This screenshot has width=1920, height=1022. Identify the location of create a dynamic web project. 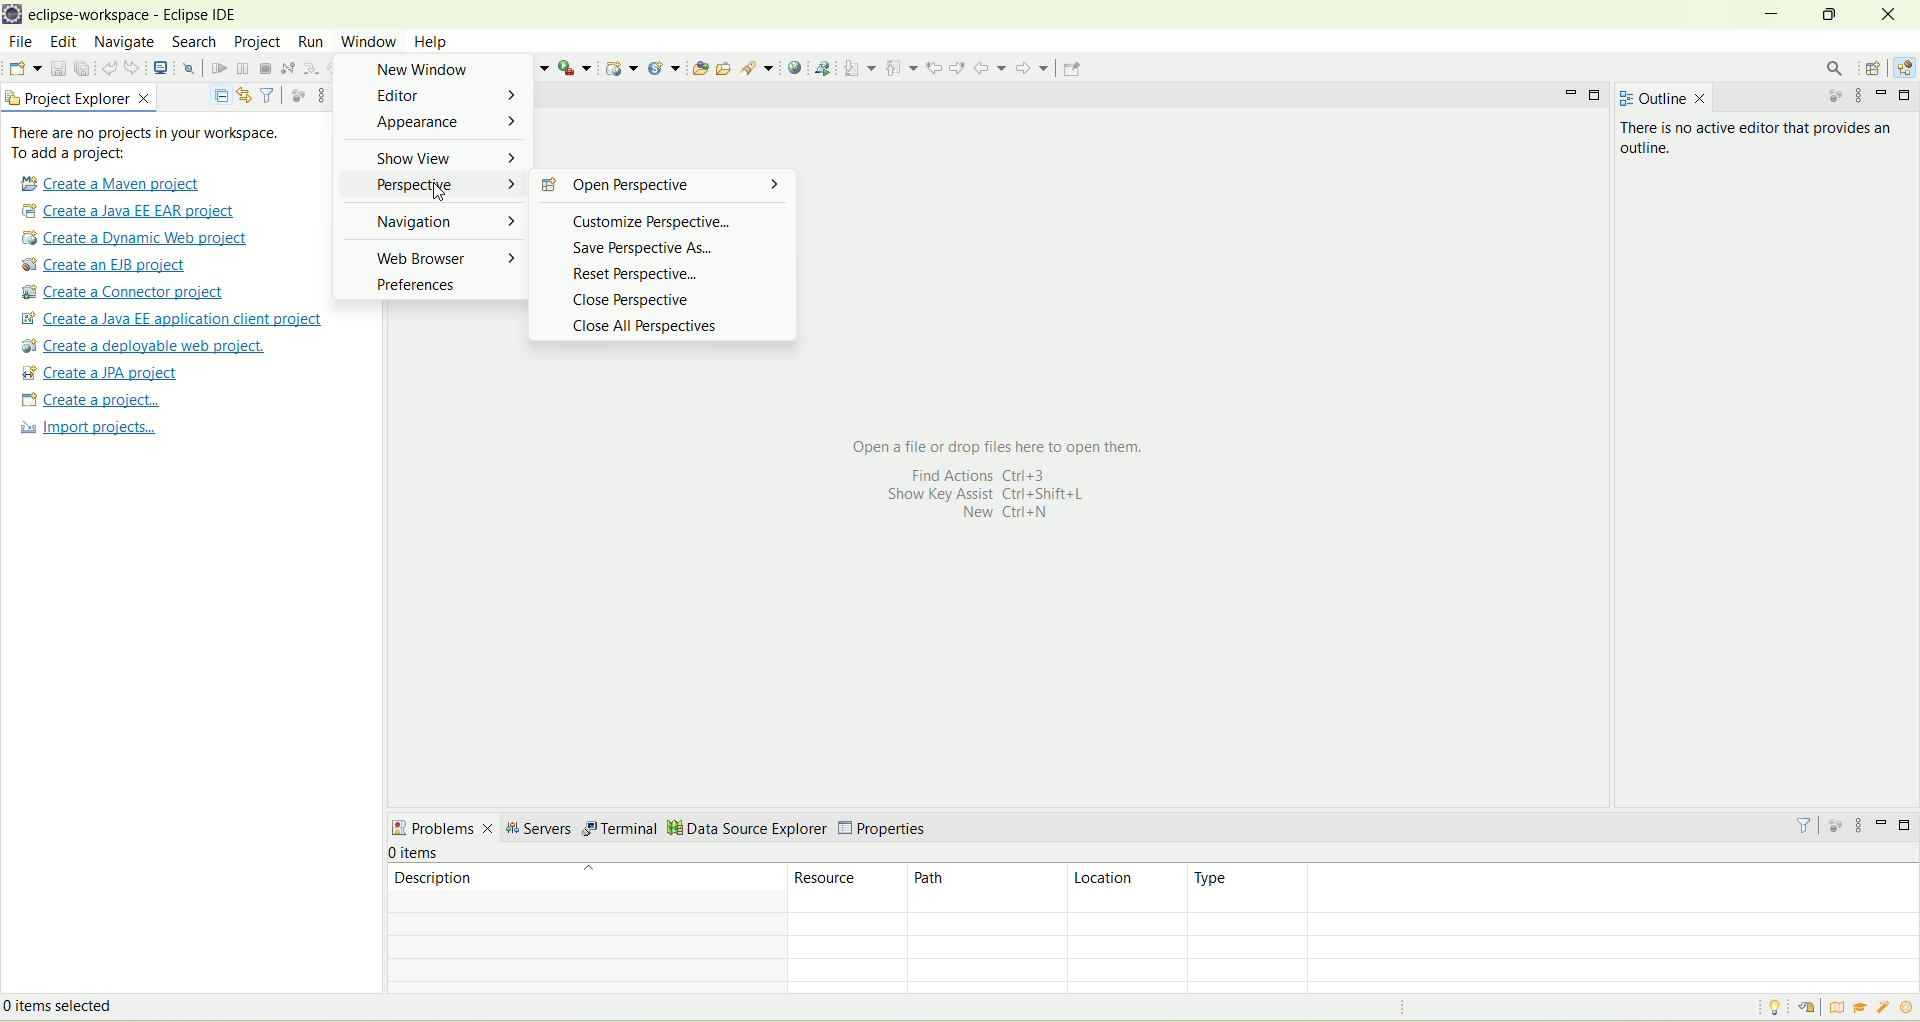
(139, 238).